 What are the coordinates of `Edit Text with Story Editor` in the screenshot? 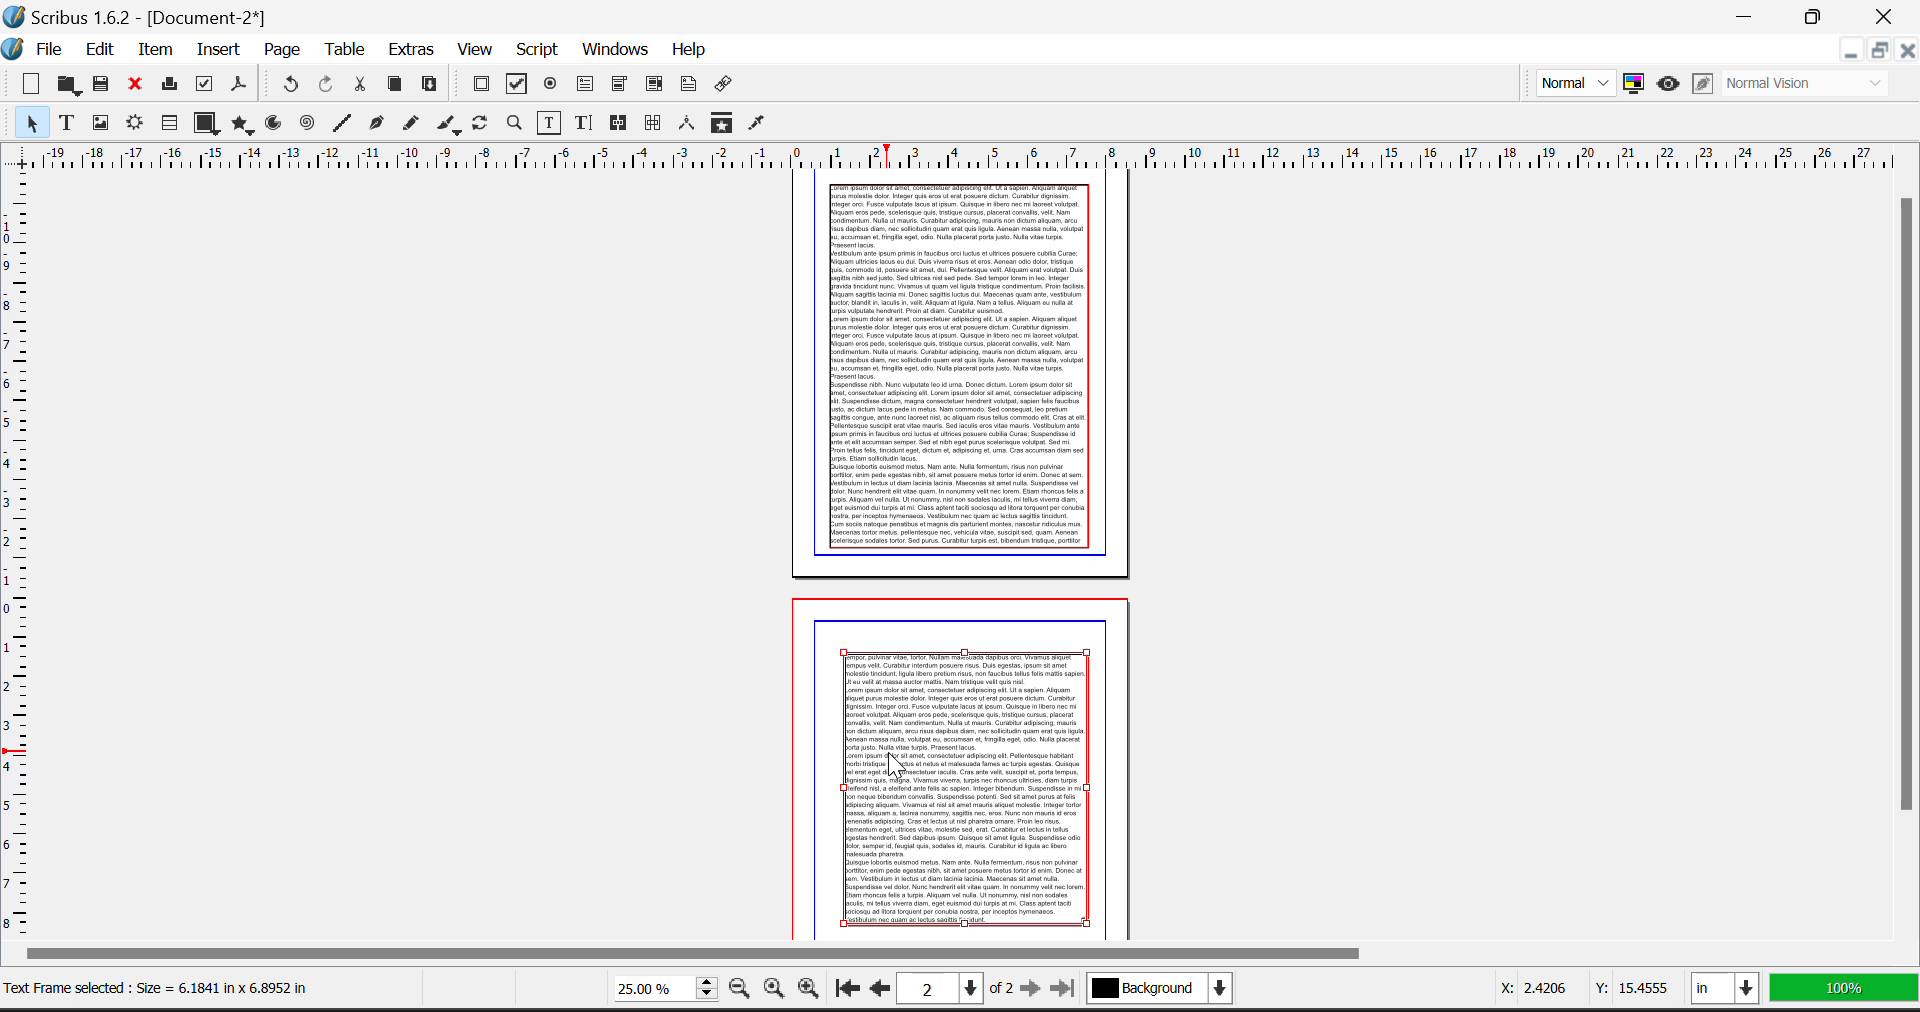 It's located at (581, 123).